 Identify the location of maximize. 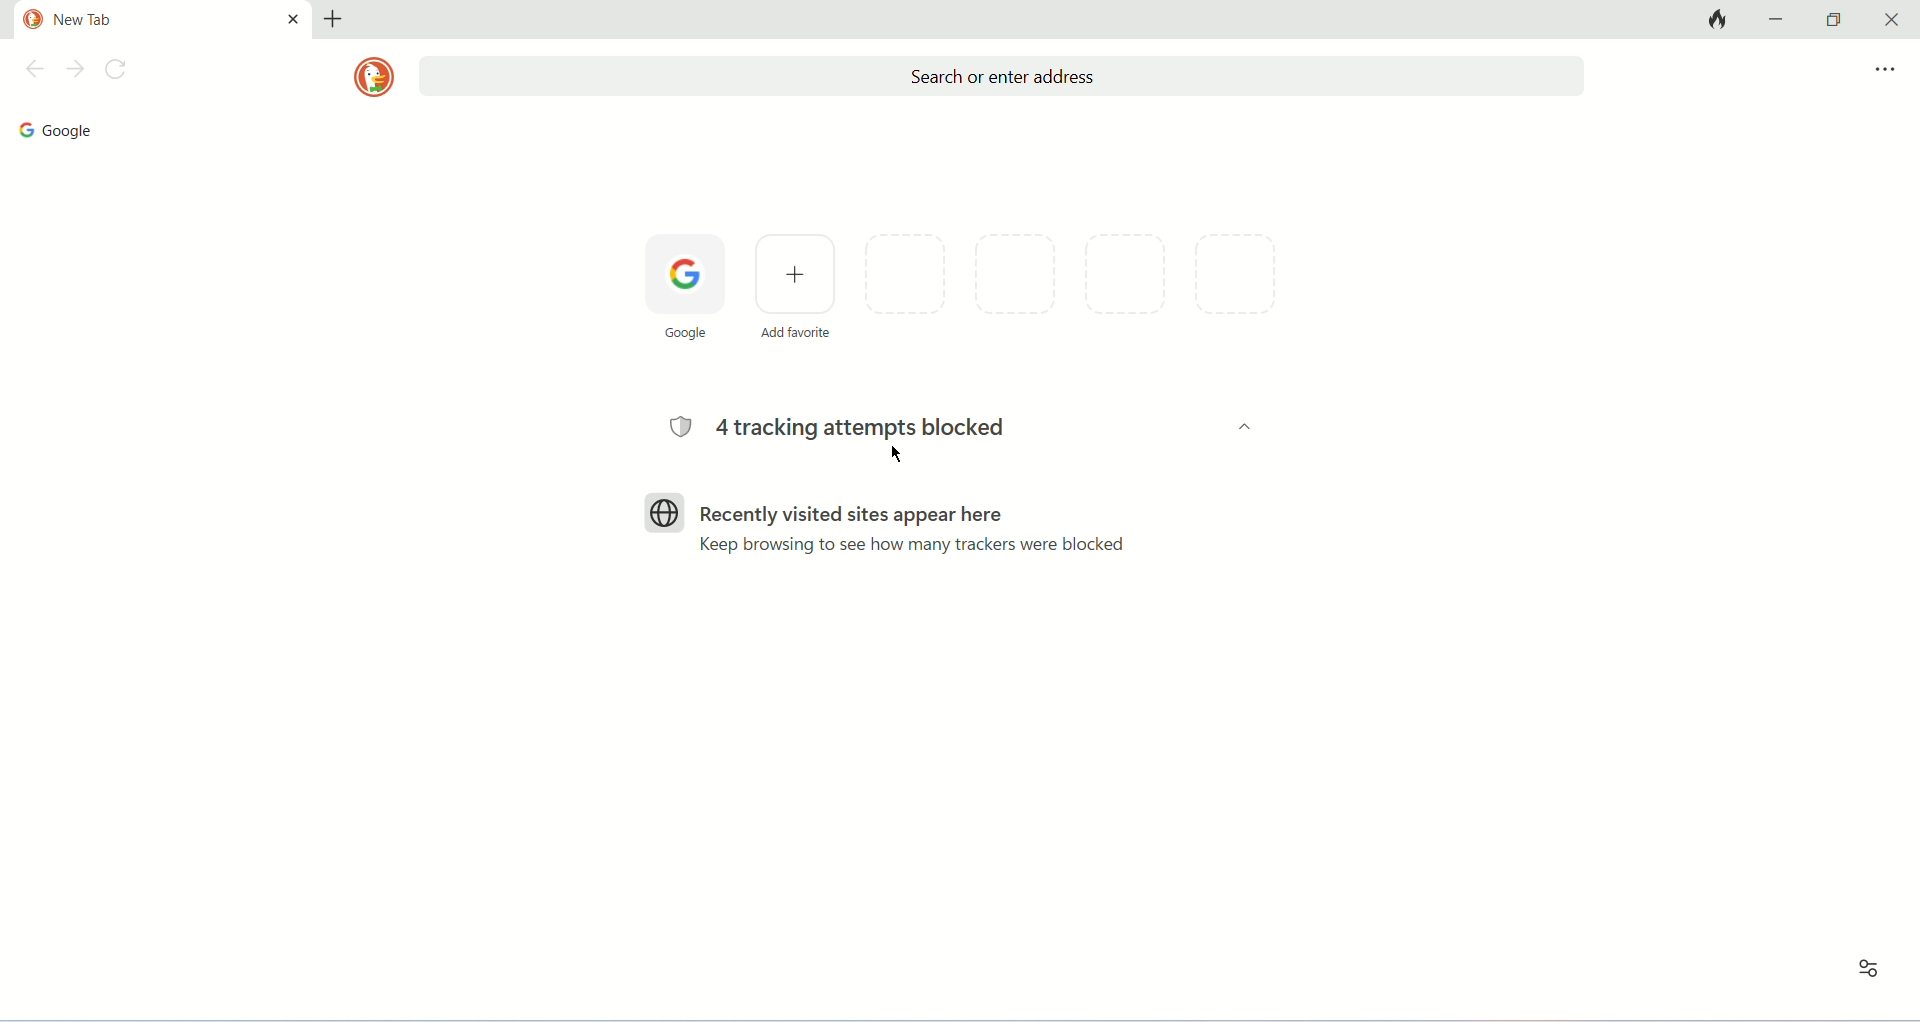
(1834, 20).